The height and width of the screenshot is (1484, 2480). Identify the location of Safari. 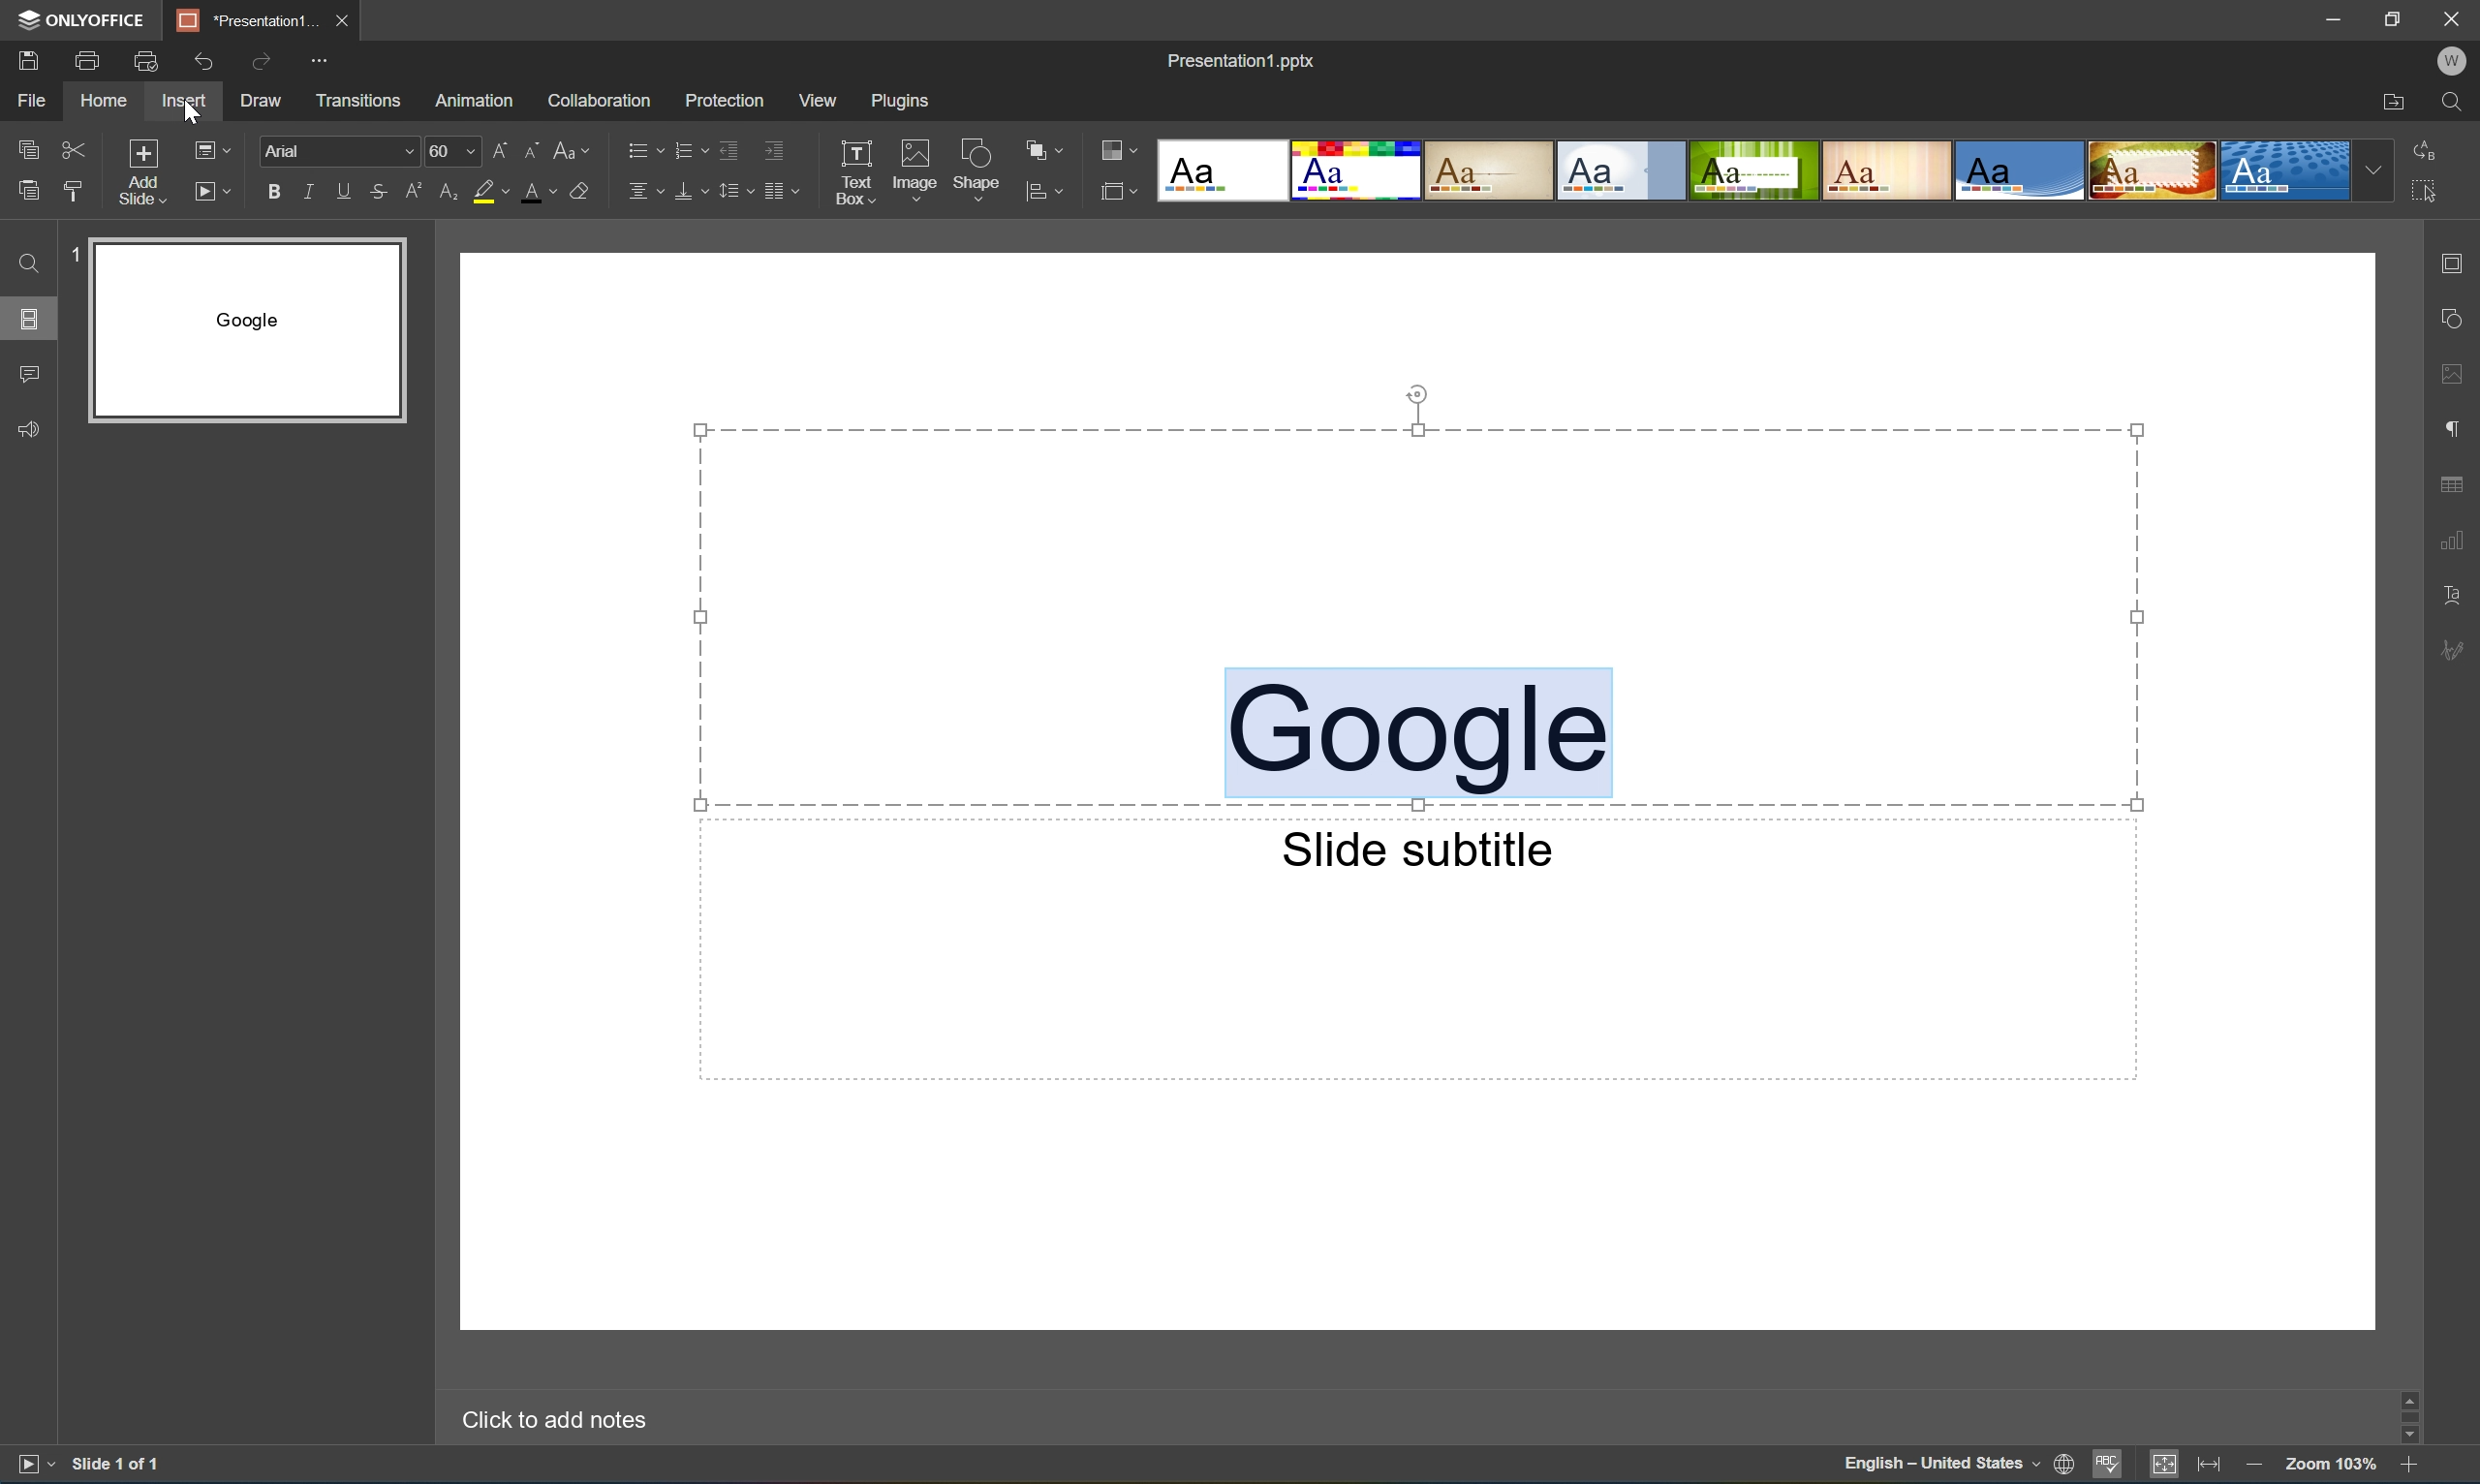
(2153, 173).